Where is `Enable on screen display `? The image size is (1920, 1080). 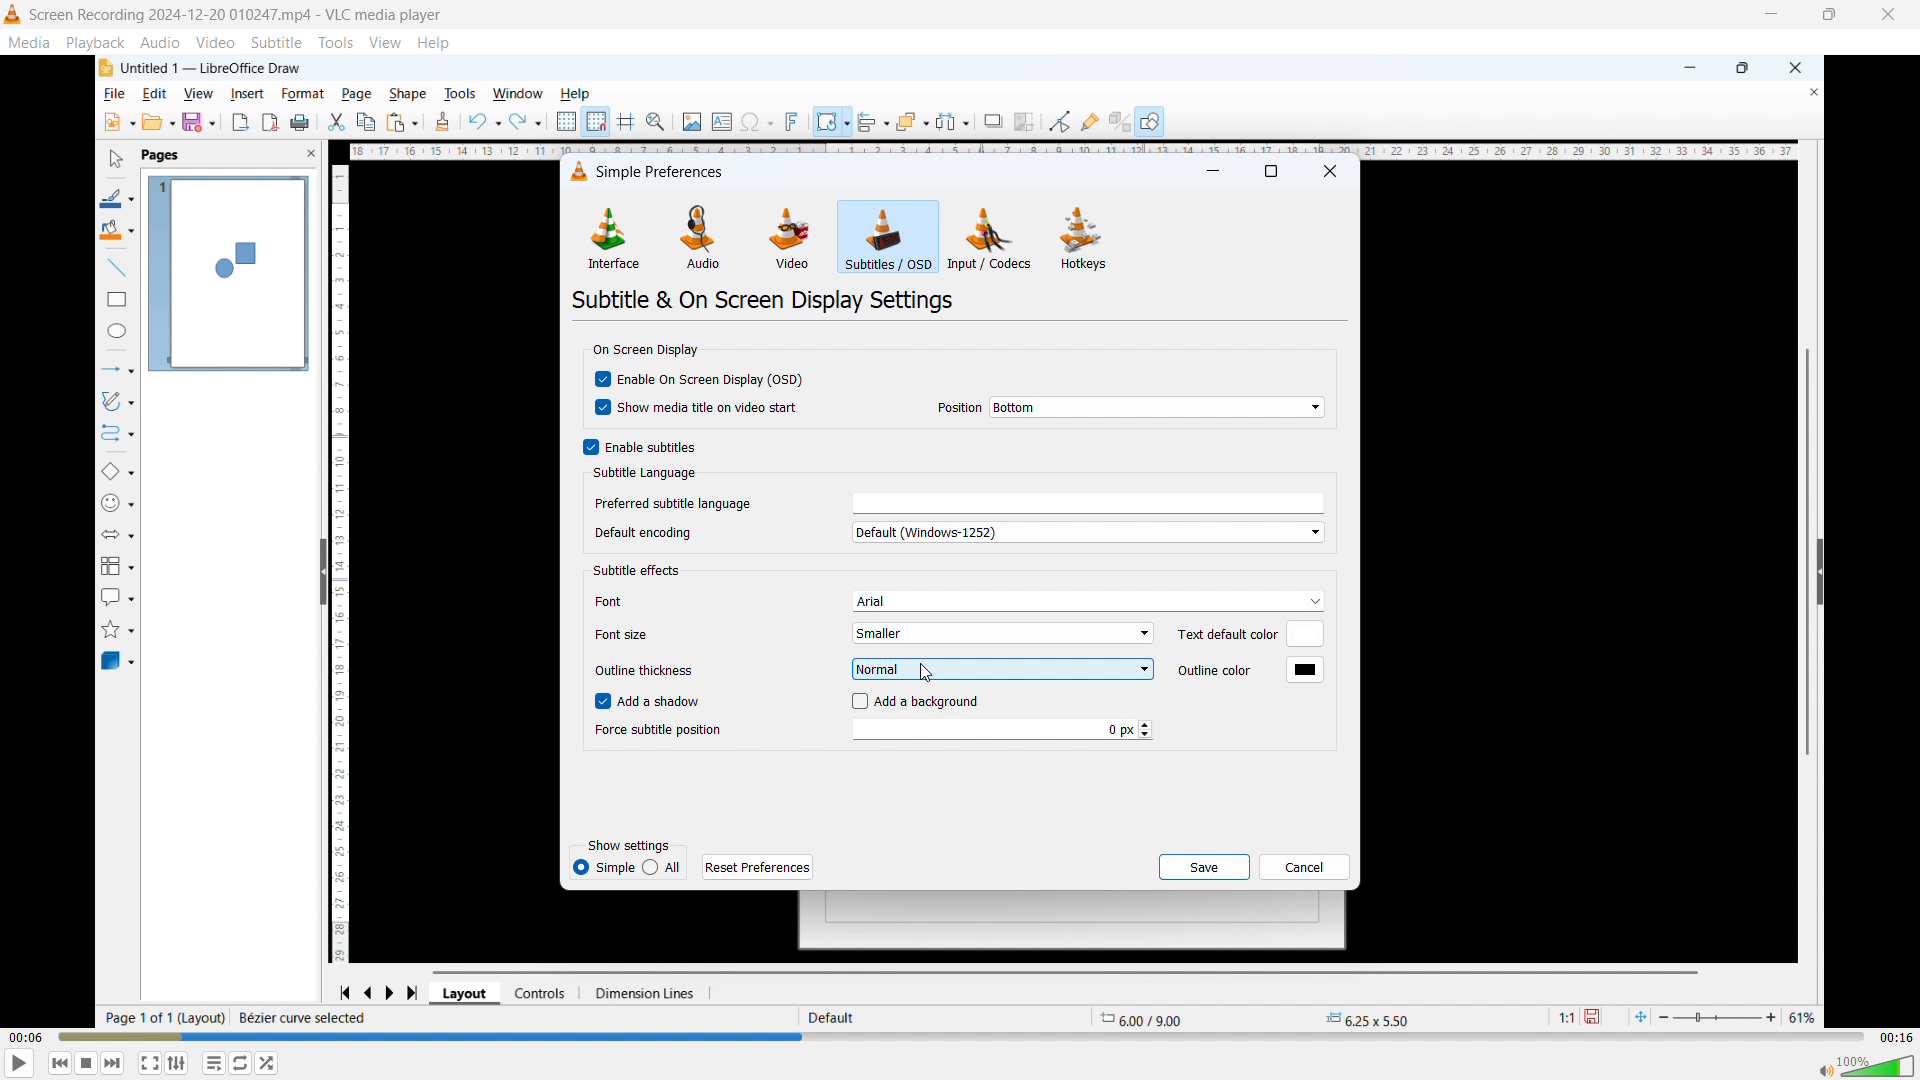 Enable on screen display  is located at coordinates (697, 378).